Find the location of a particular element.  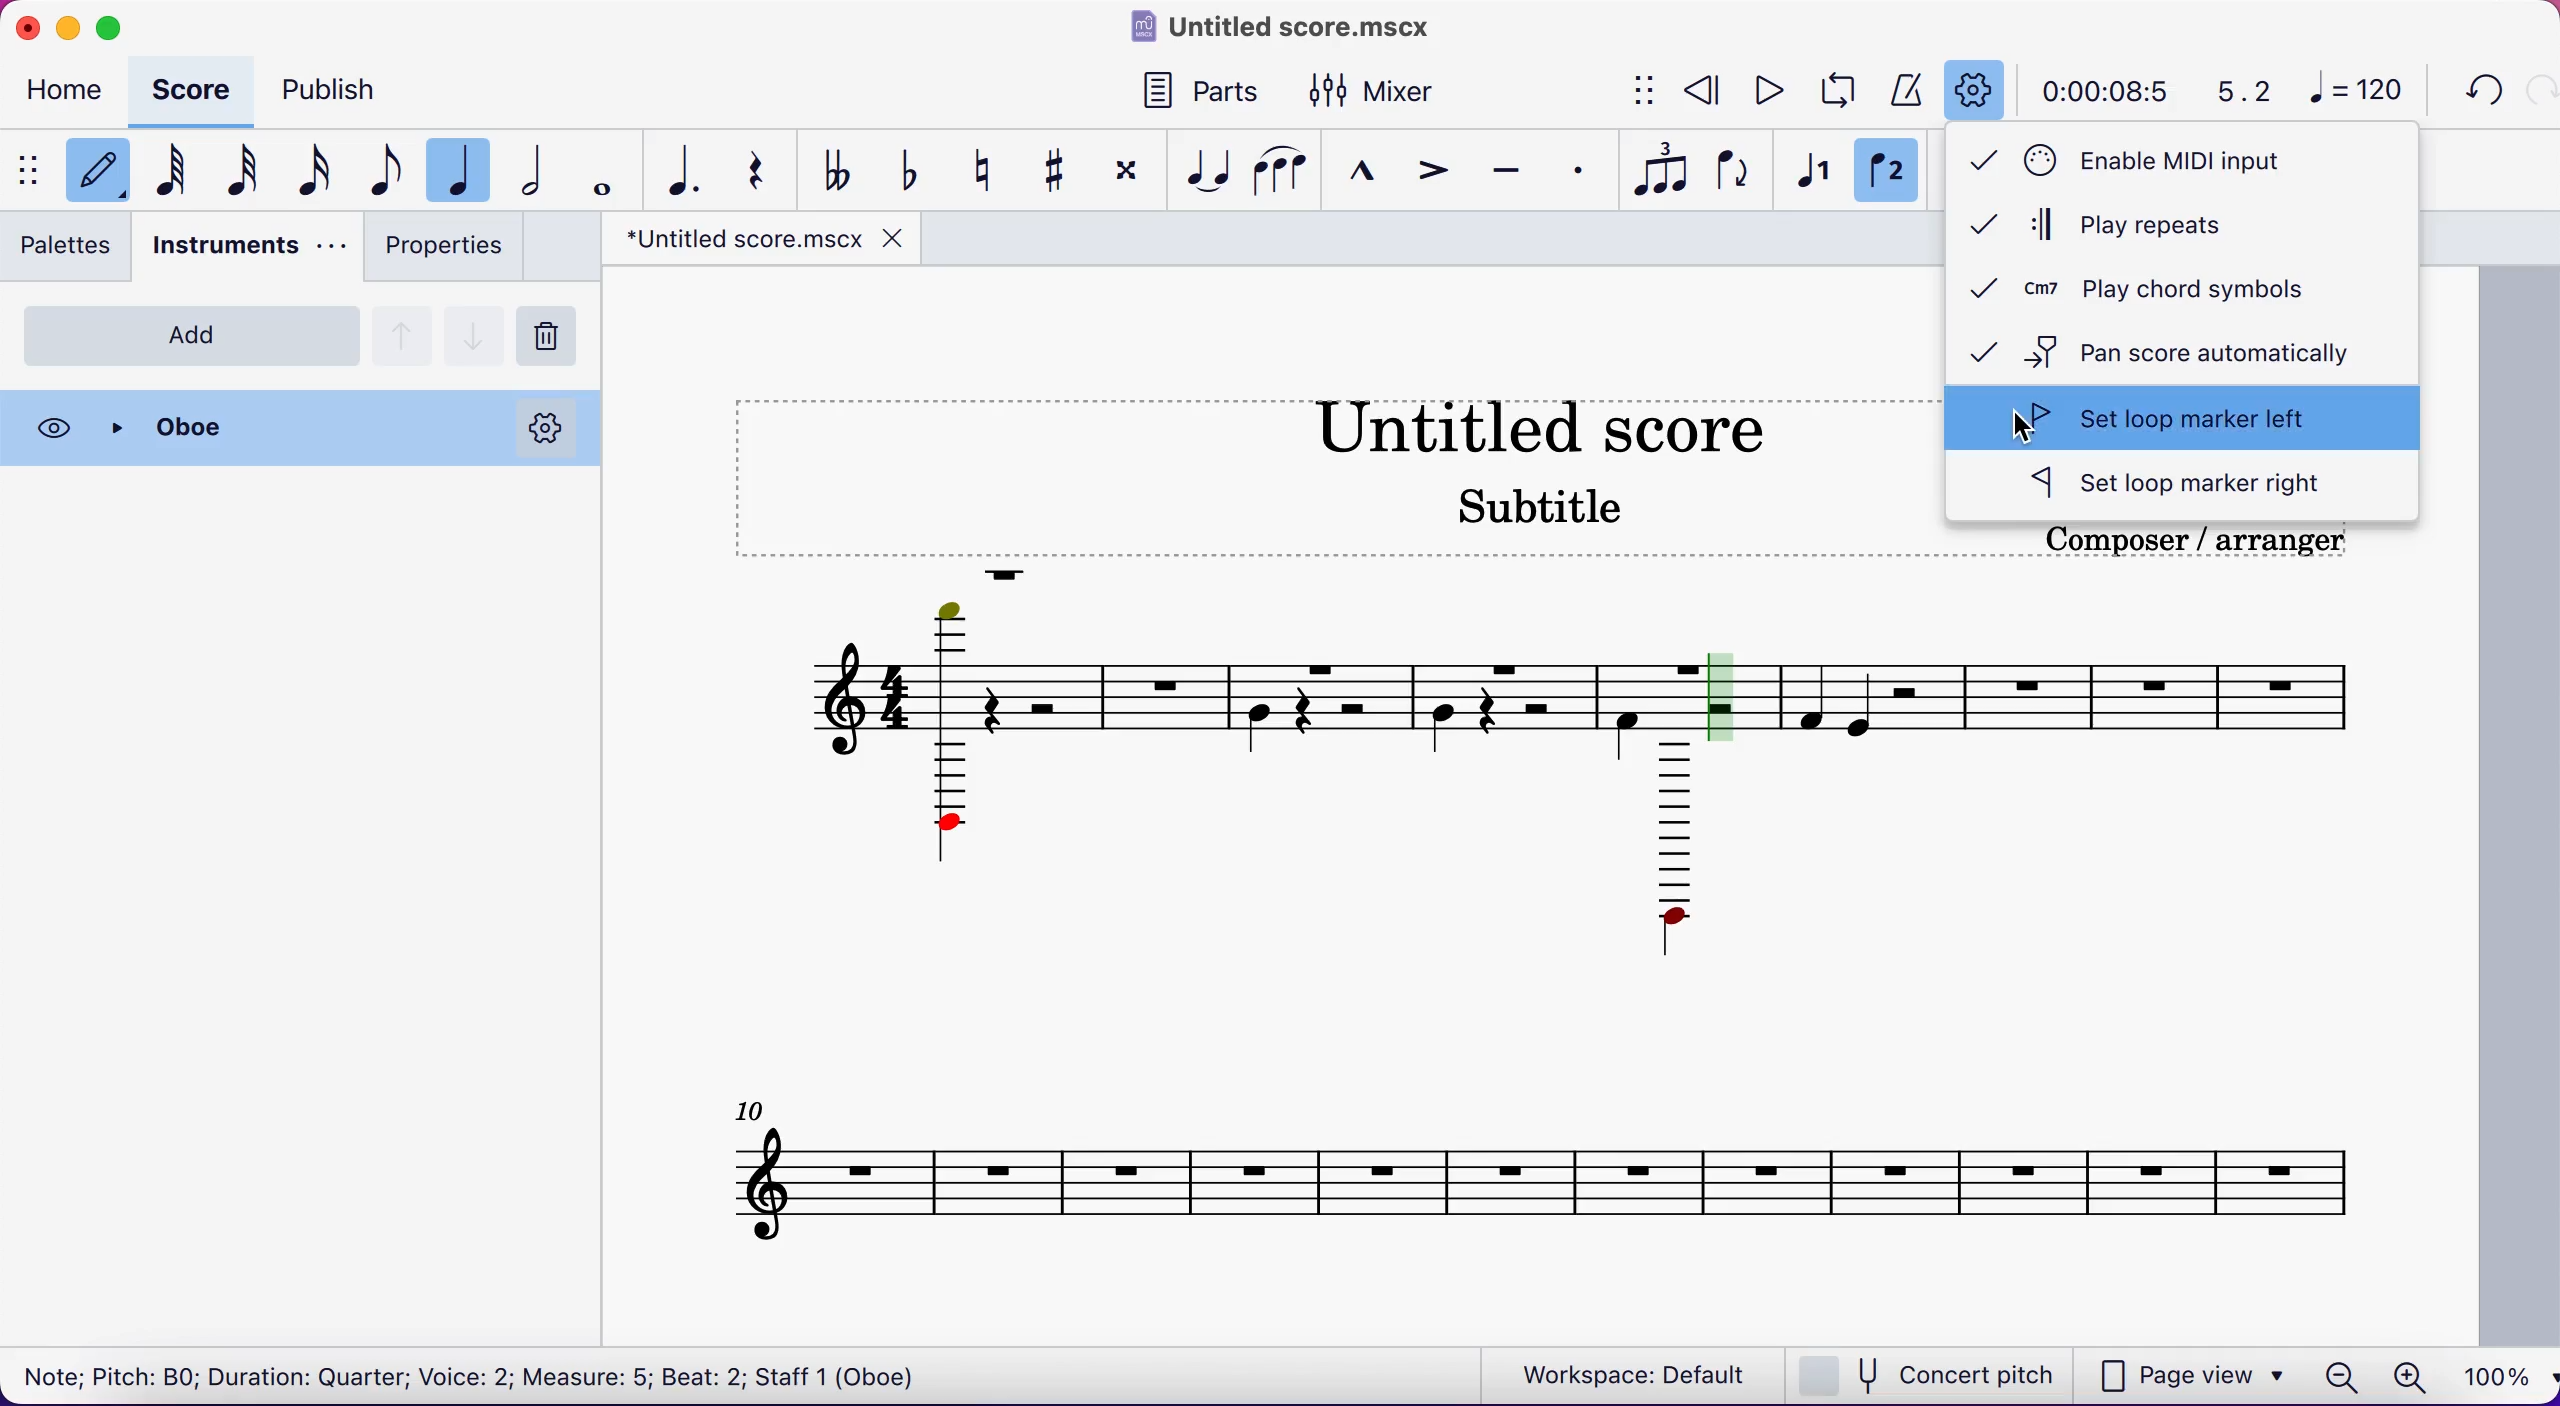

properties is located at coordinates (442, 251).